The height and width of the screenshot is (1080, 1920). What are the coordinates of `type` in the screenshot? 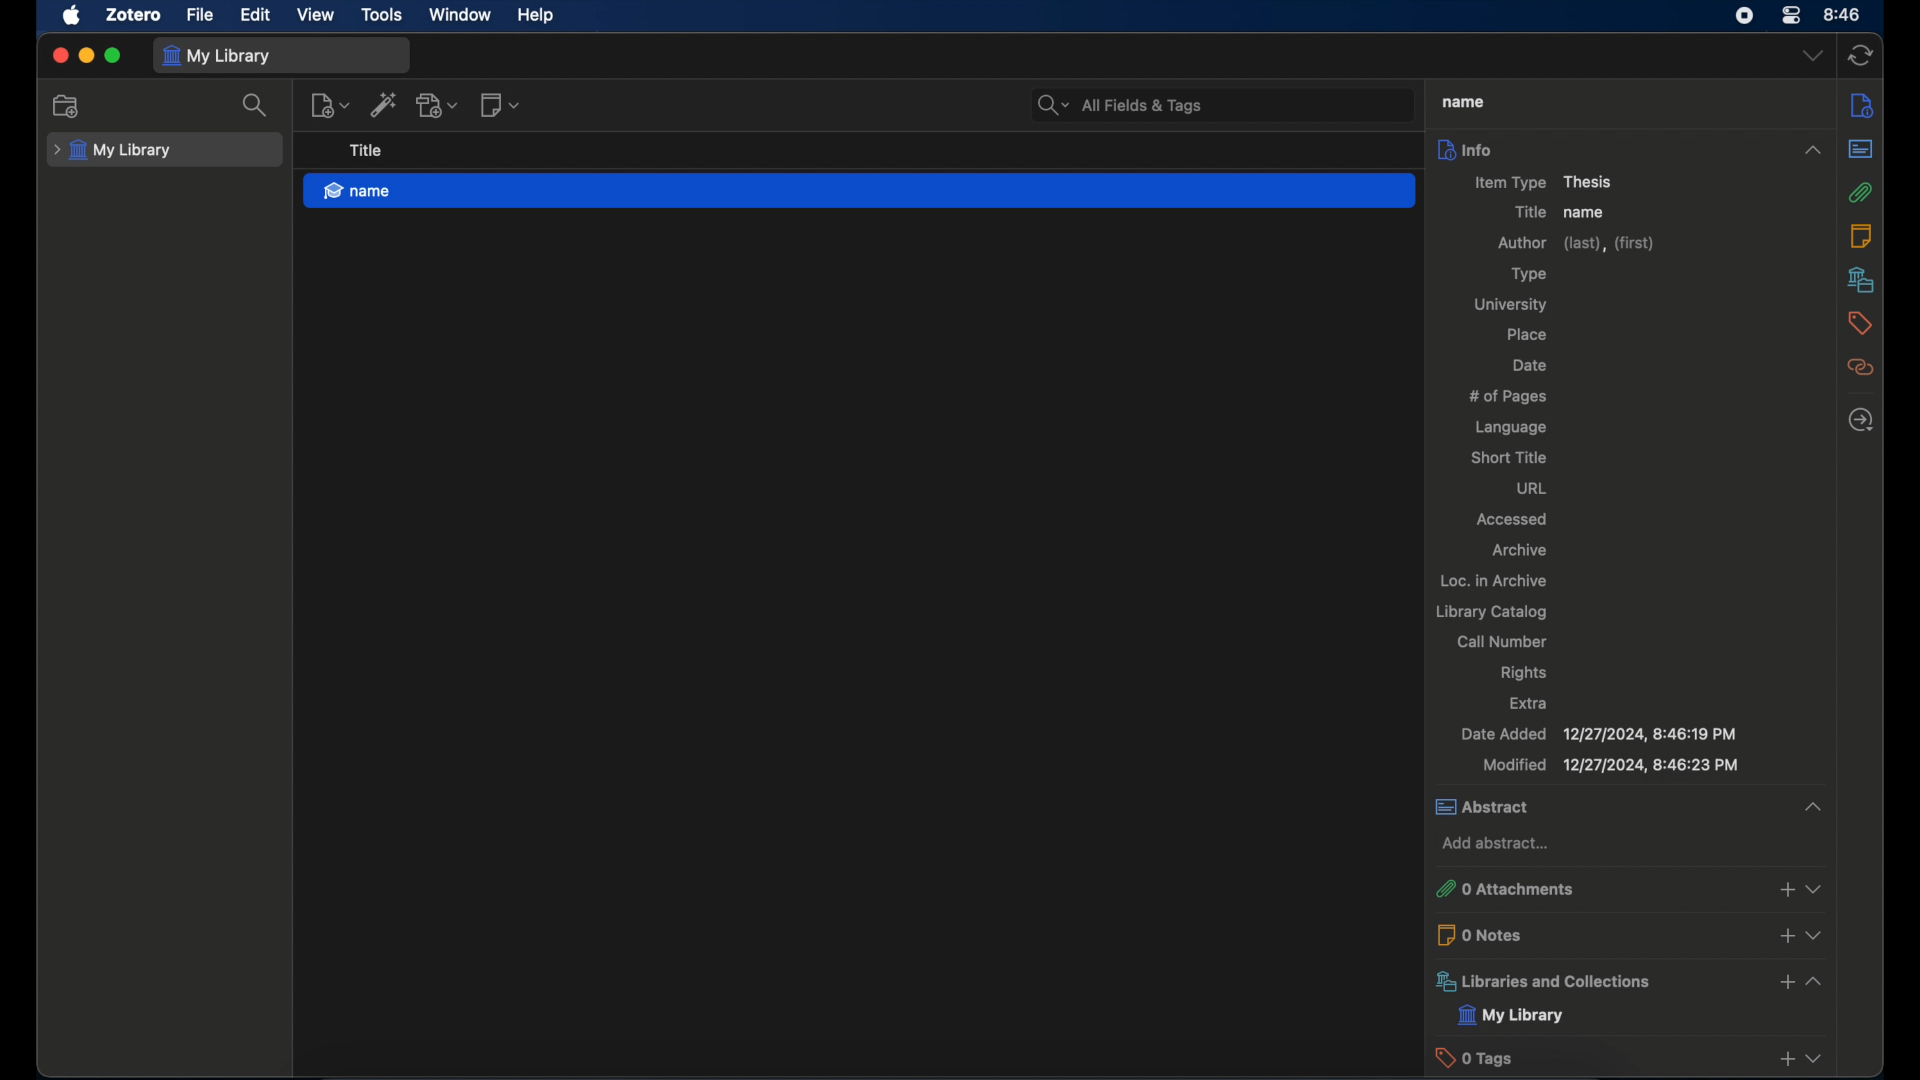 It's located at (1526, 276).